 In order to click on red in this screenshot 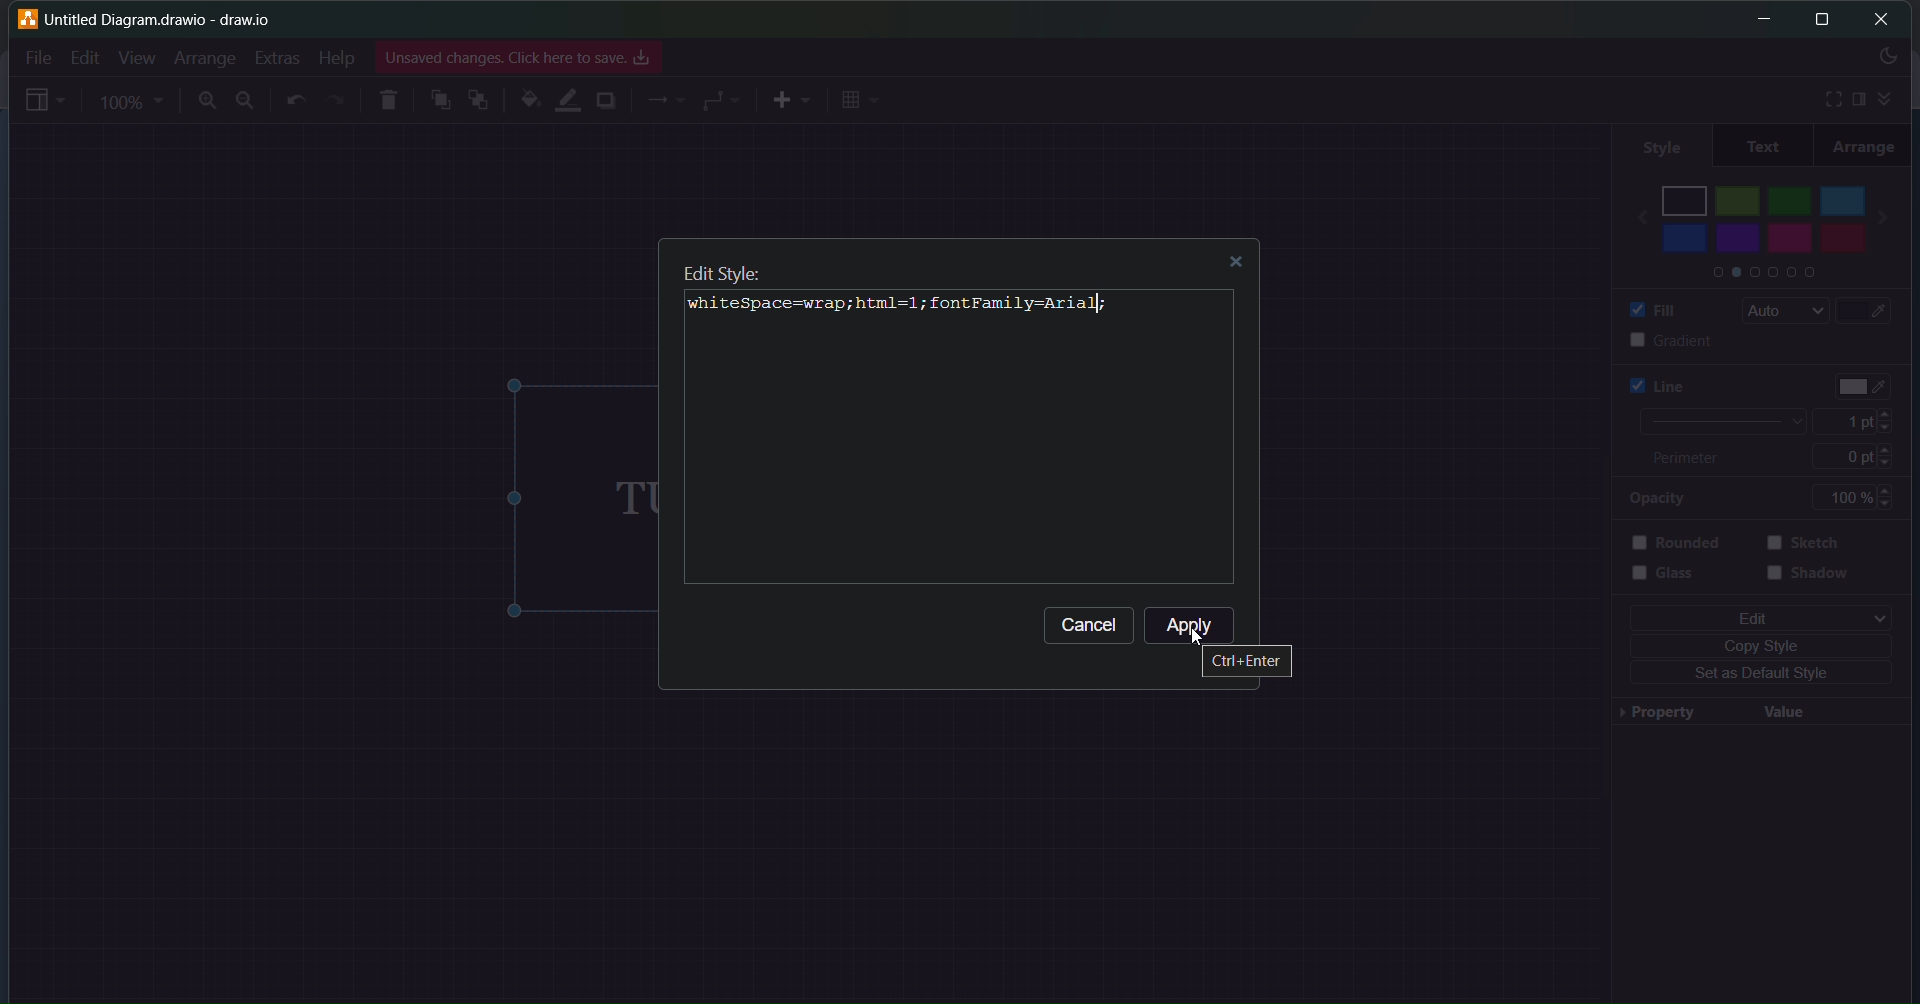, I will do `click(1840, 240)`.